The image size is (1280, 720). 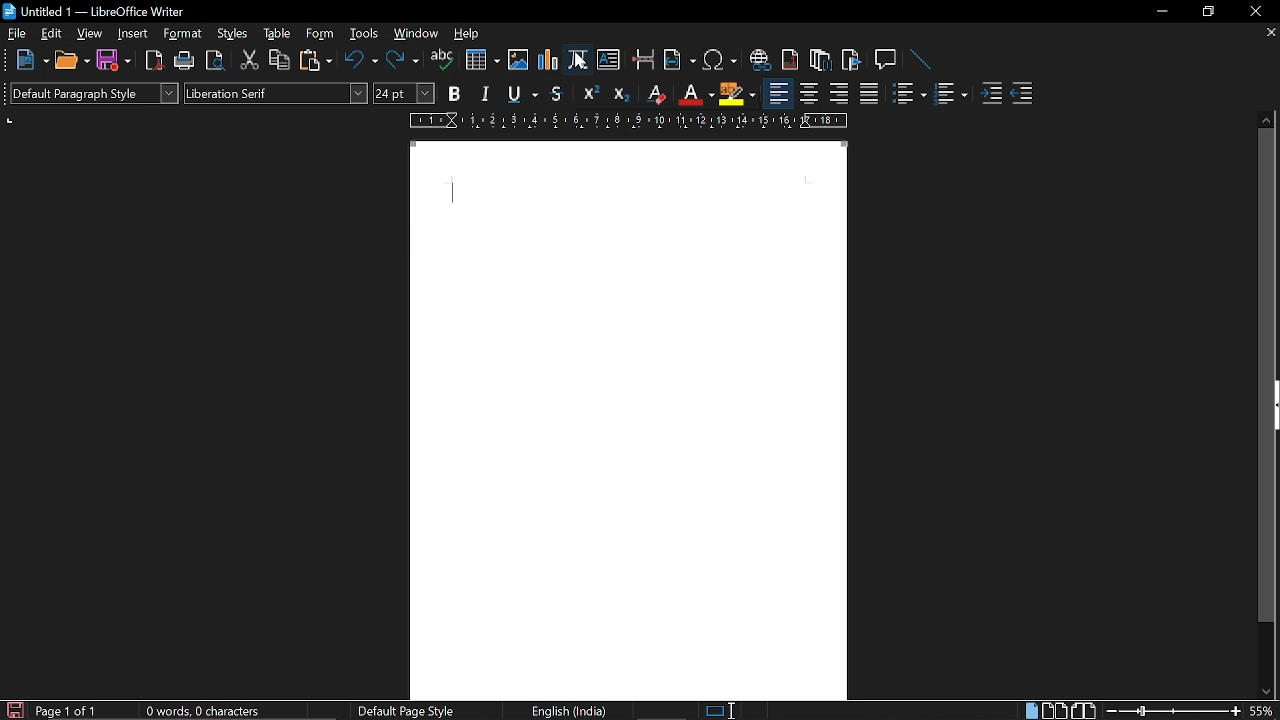 What do you see at coordinates (277, 60) in the screenshot?
I see `copy` at bounding box center [277, 60].